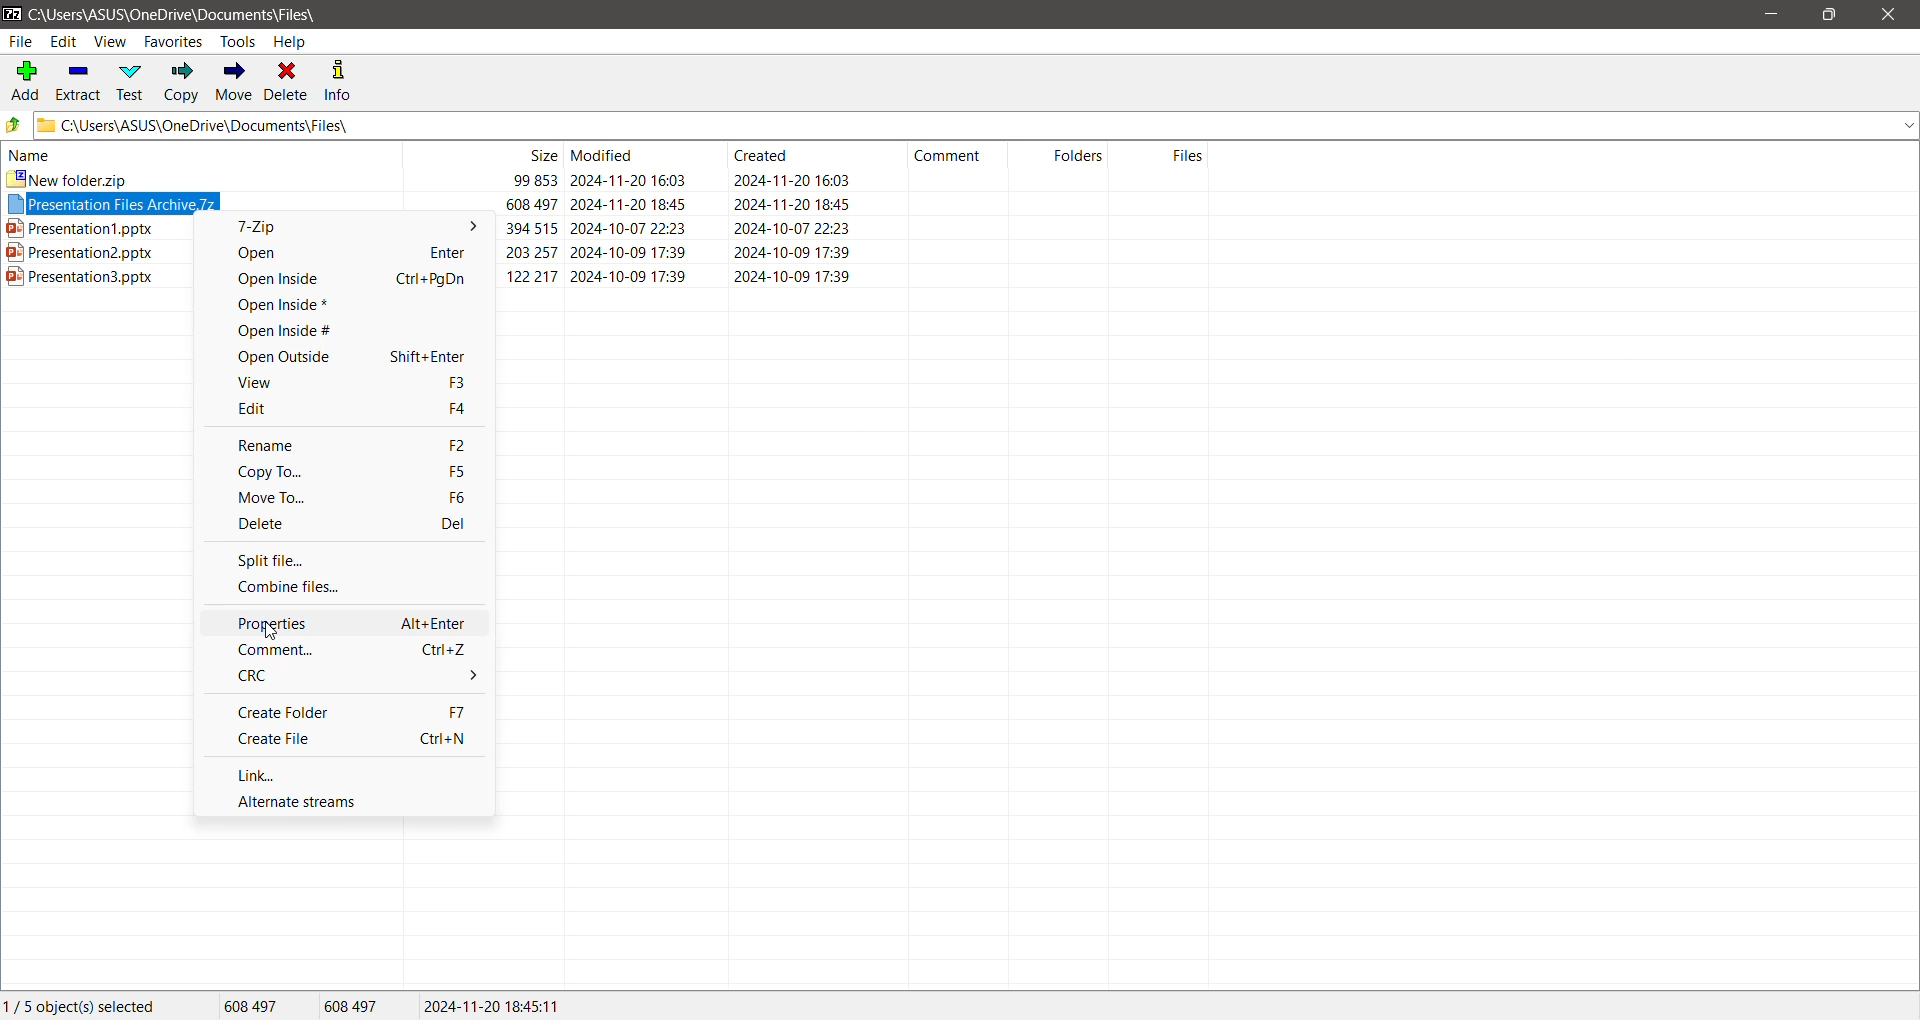  I want to click on Add, so click(24, 80).